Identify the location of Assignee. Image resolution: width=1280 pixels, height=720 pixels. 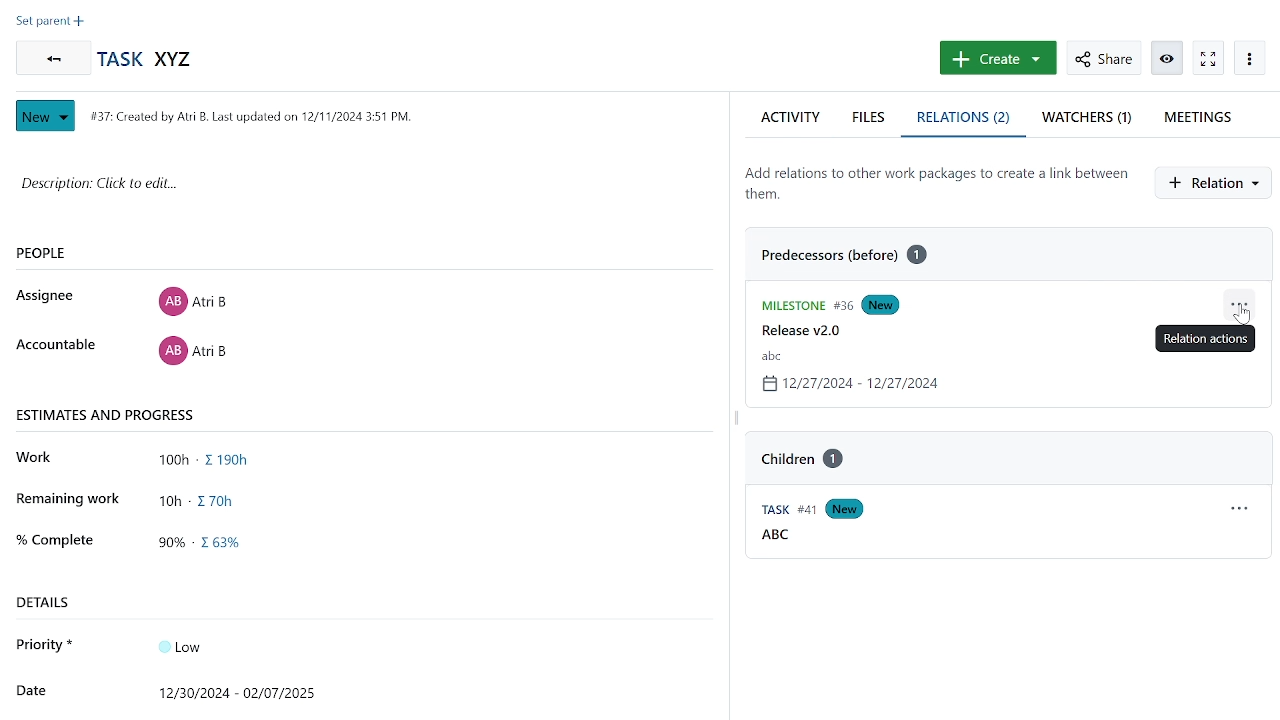
(192, 299).